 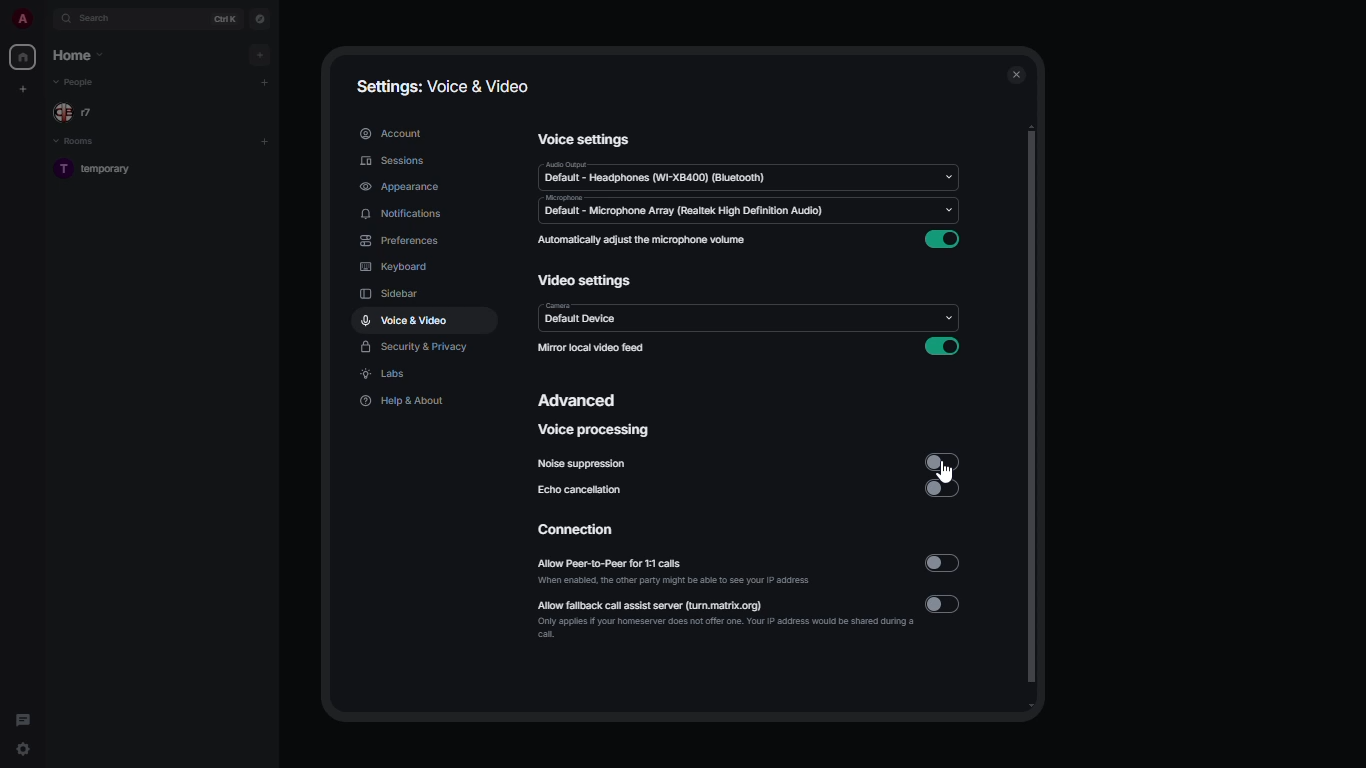 What do you see at coordinates (582, 139) in the screenshot?
I see `voice settings` at bounding box center [582, 139].